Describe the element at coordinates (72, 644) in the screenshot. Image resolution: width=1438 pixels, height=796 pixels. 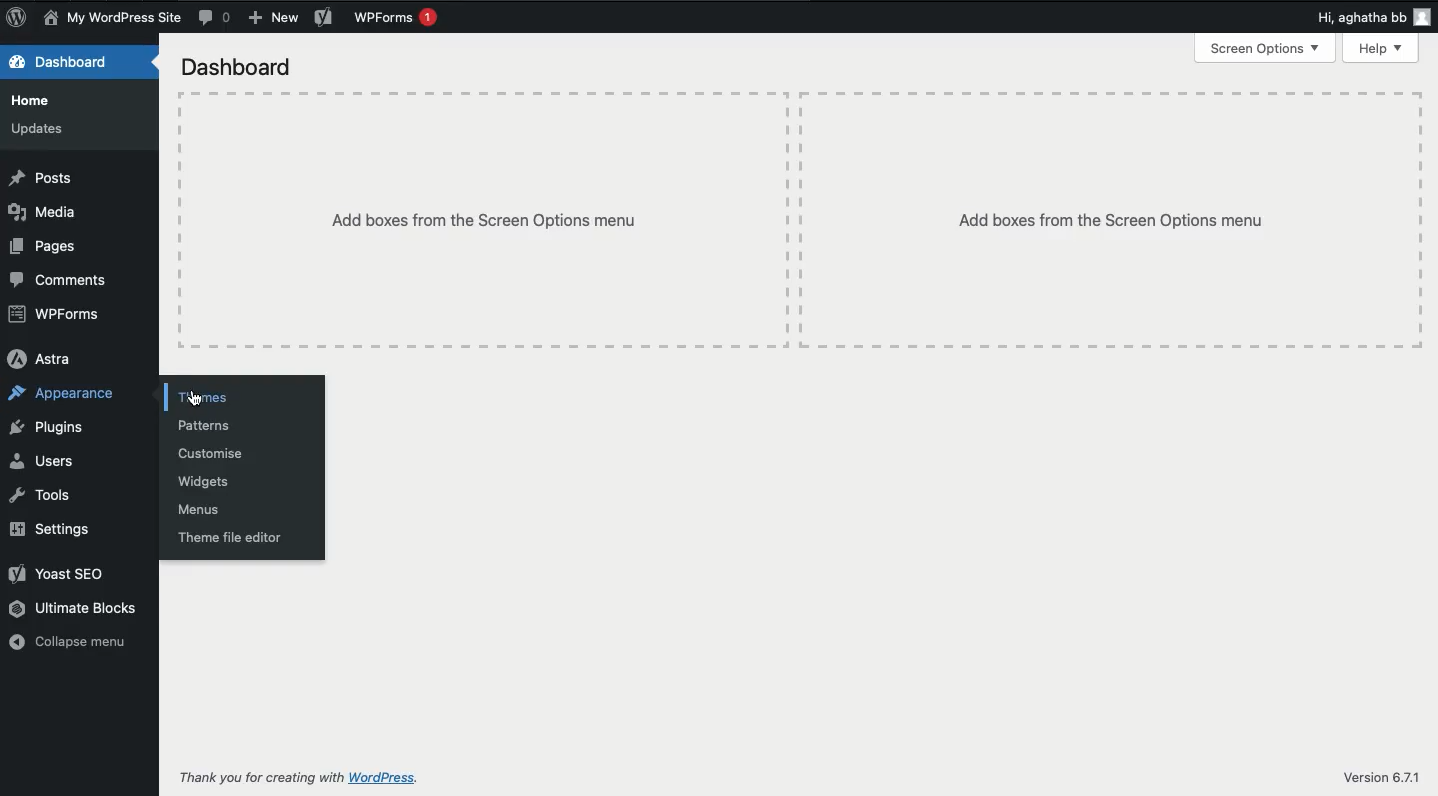
I see `Collapse menu` at that location.